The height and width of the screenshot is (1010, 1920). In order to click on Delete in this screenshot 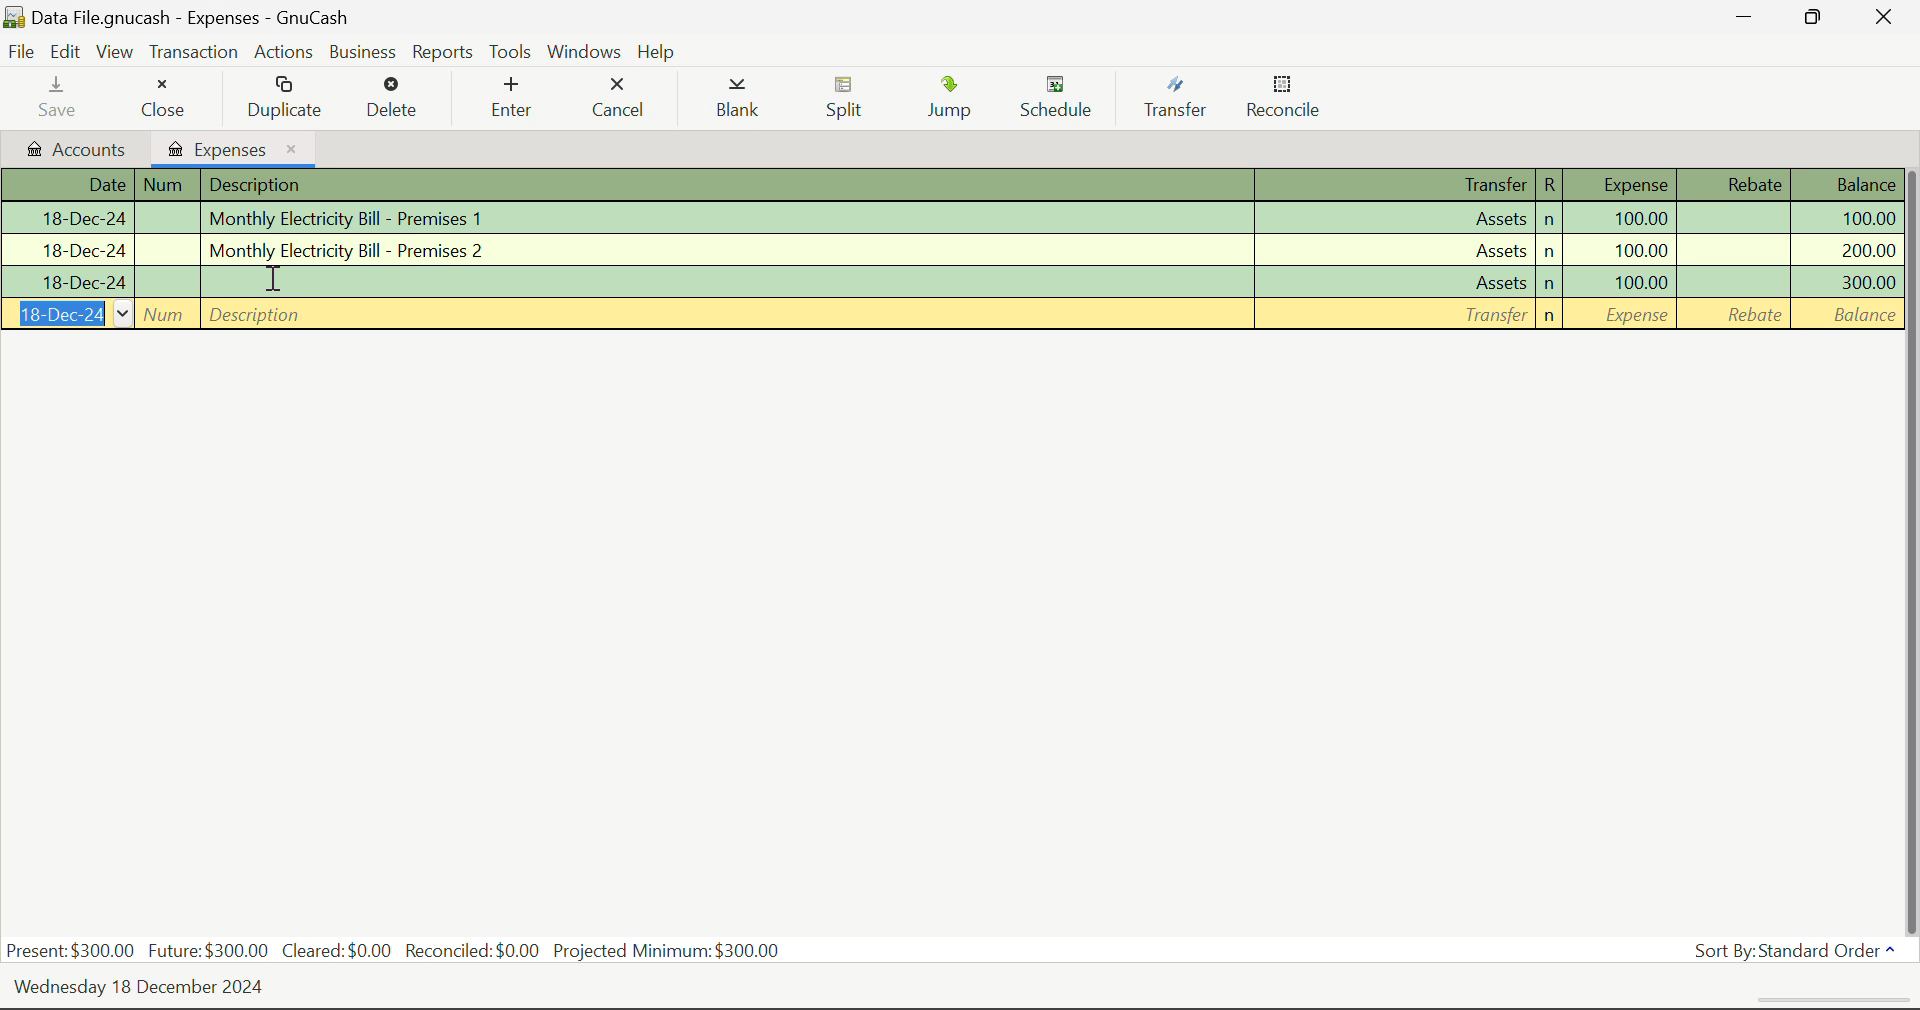, I will do `click(397, 100)`.